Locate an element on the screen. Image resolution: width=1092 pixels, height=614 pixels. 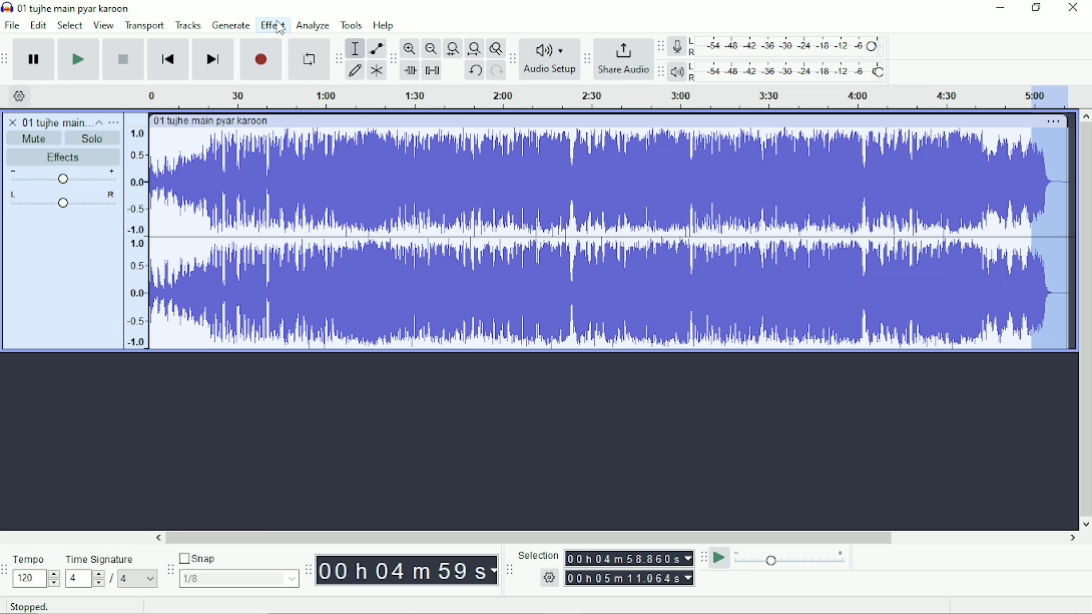
Volume is located at coordinates (63, 177).